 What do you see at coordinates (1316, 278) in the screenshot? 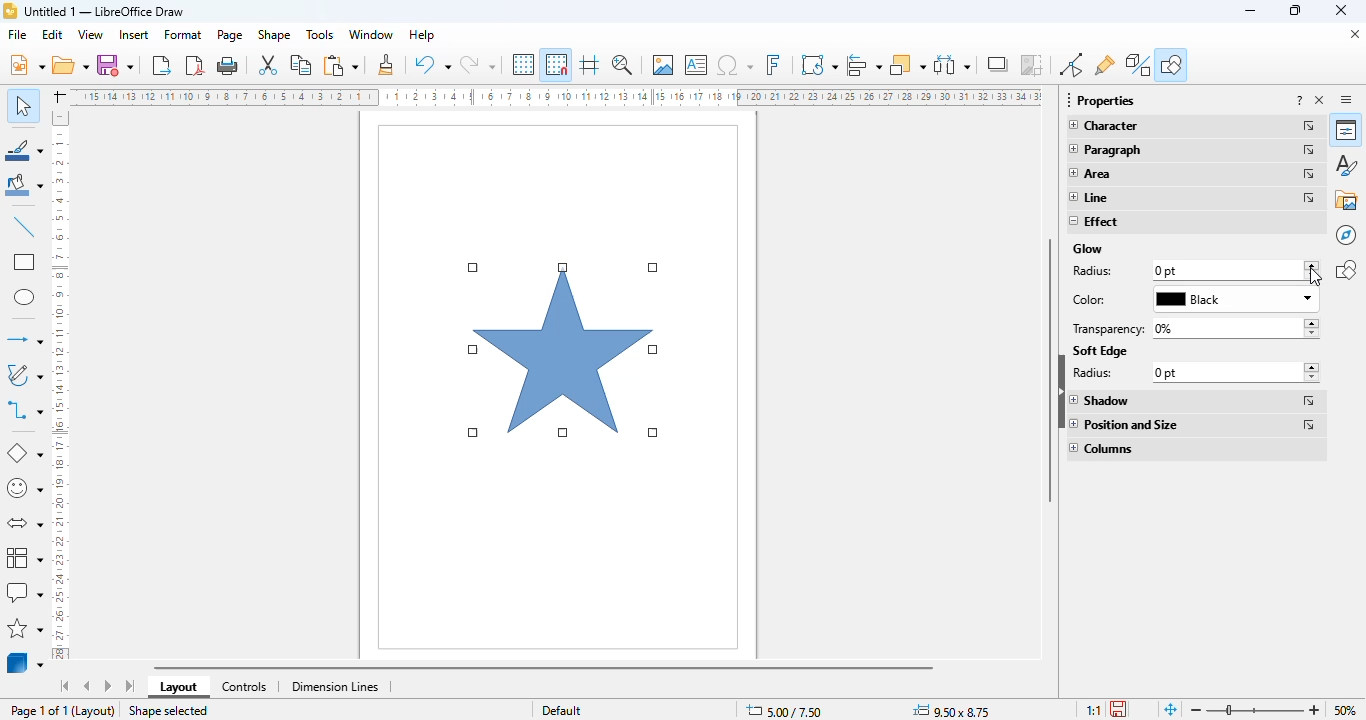
I see `cursor` at bounding box center [1316, 278].